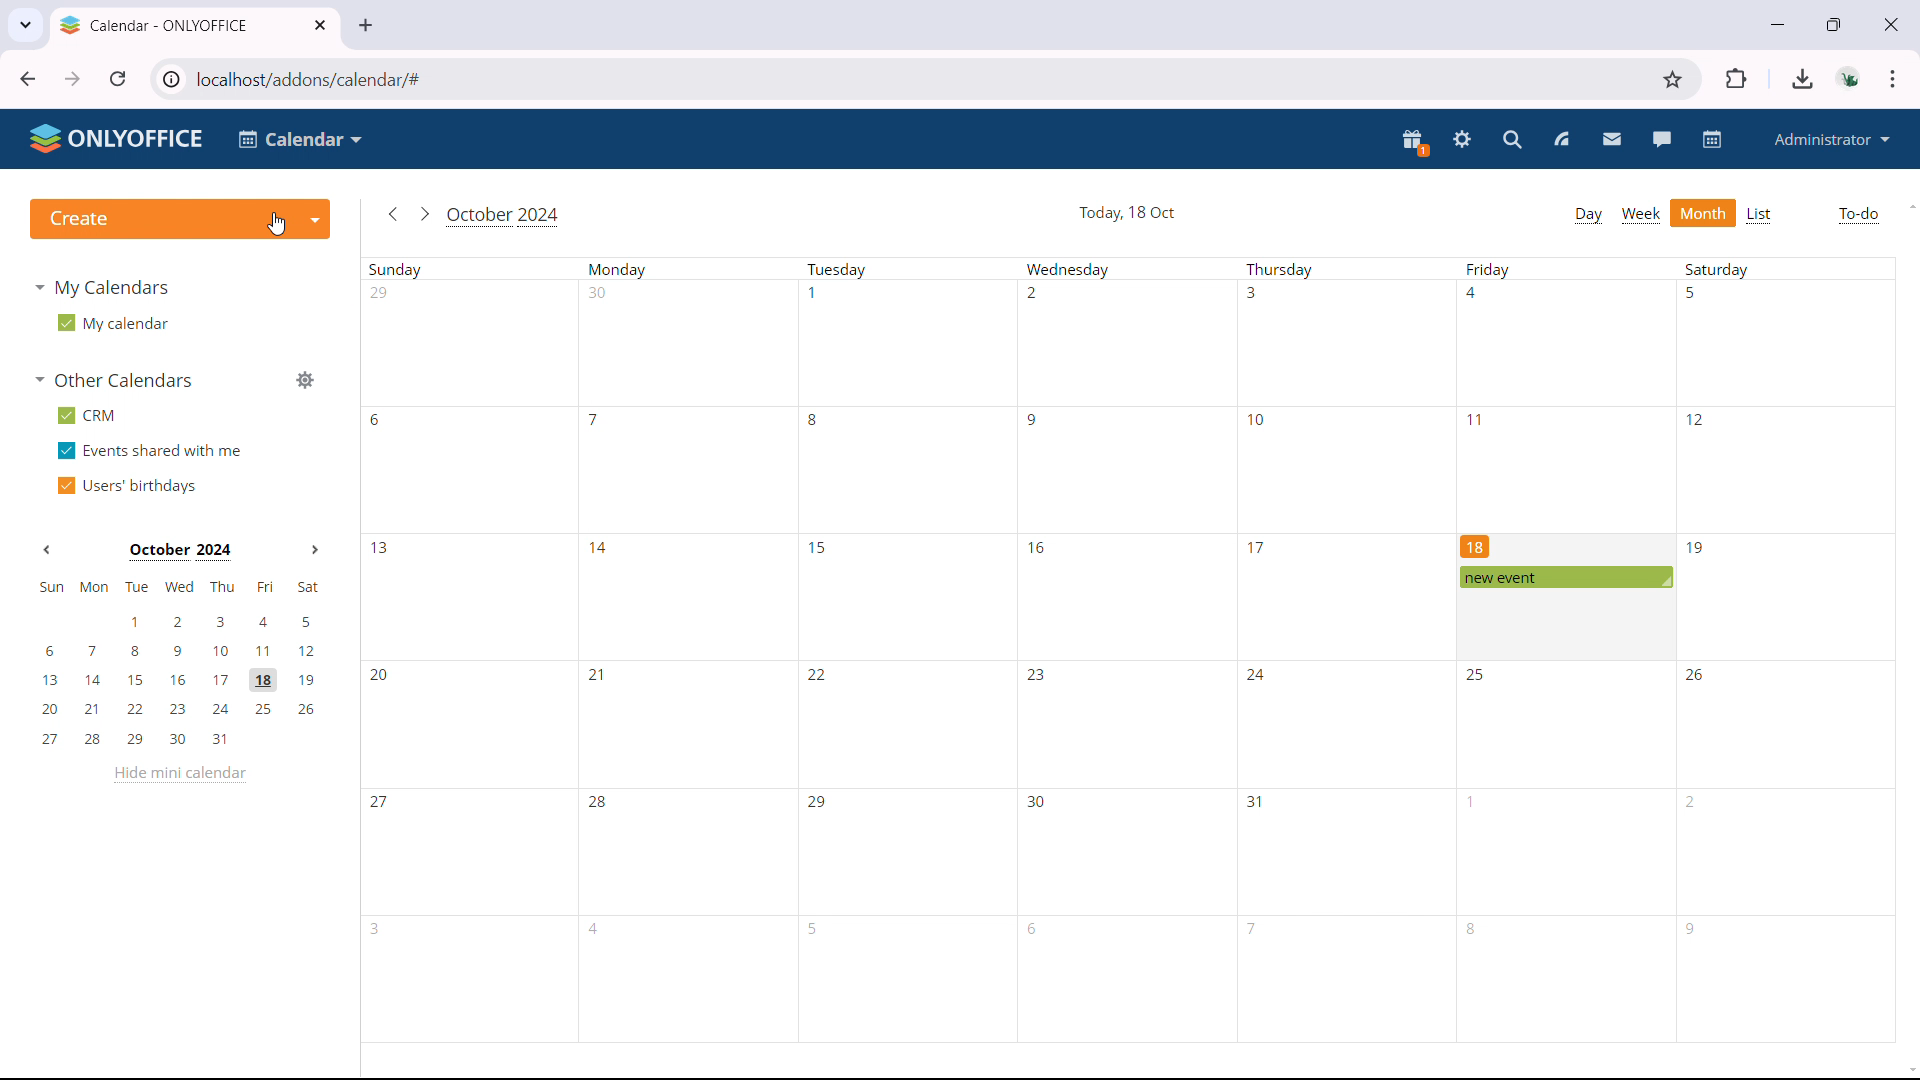 This screenshot has width=1920, height=1080. What do you see at coordinates (1673, 80) in the screenshot?
I see `bookmark this tab` at bounding box center [1673, 80].